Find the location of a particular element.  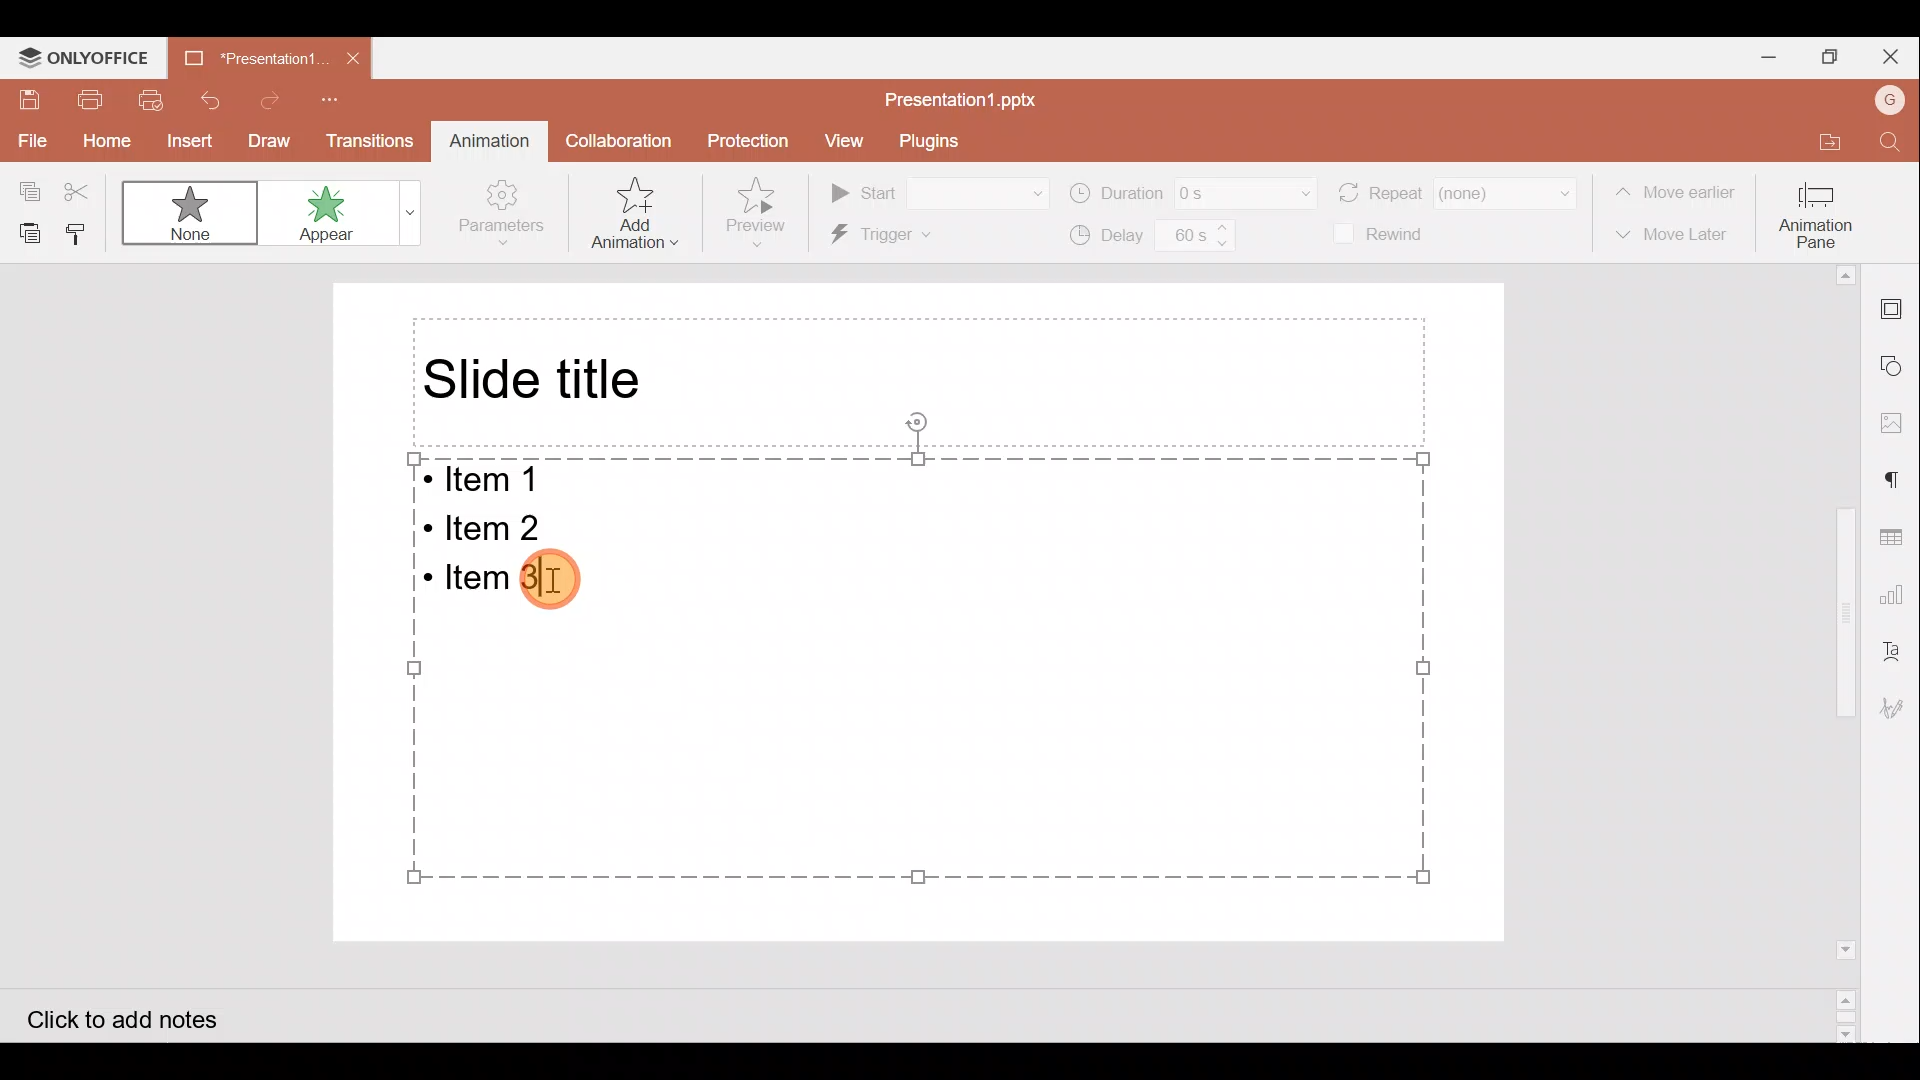

Save is located at coordinates (28, 100).